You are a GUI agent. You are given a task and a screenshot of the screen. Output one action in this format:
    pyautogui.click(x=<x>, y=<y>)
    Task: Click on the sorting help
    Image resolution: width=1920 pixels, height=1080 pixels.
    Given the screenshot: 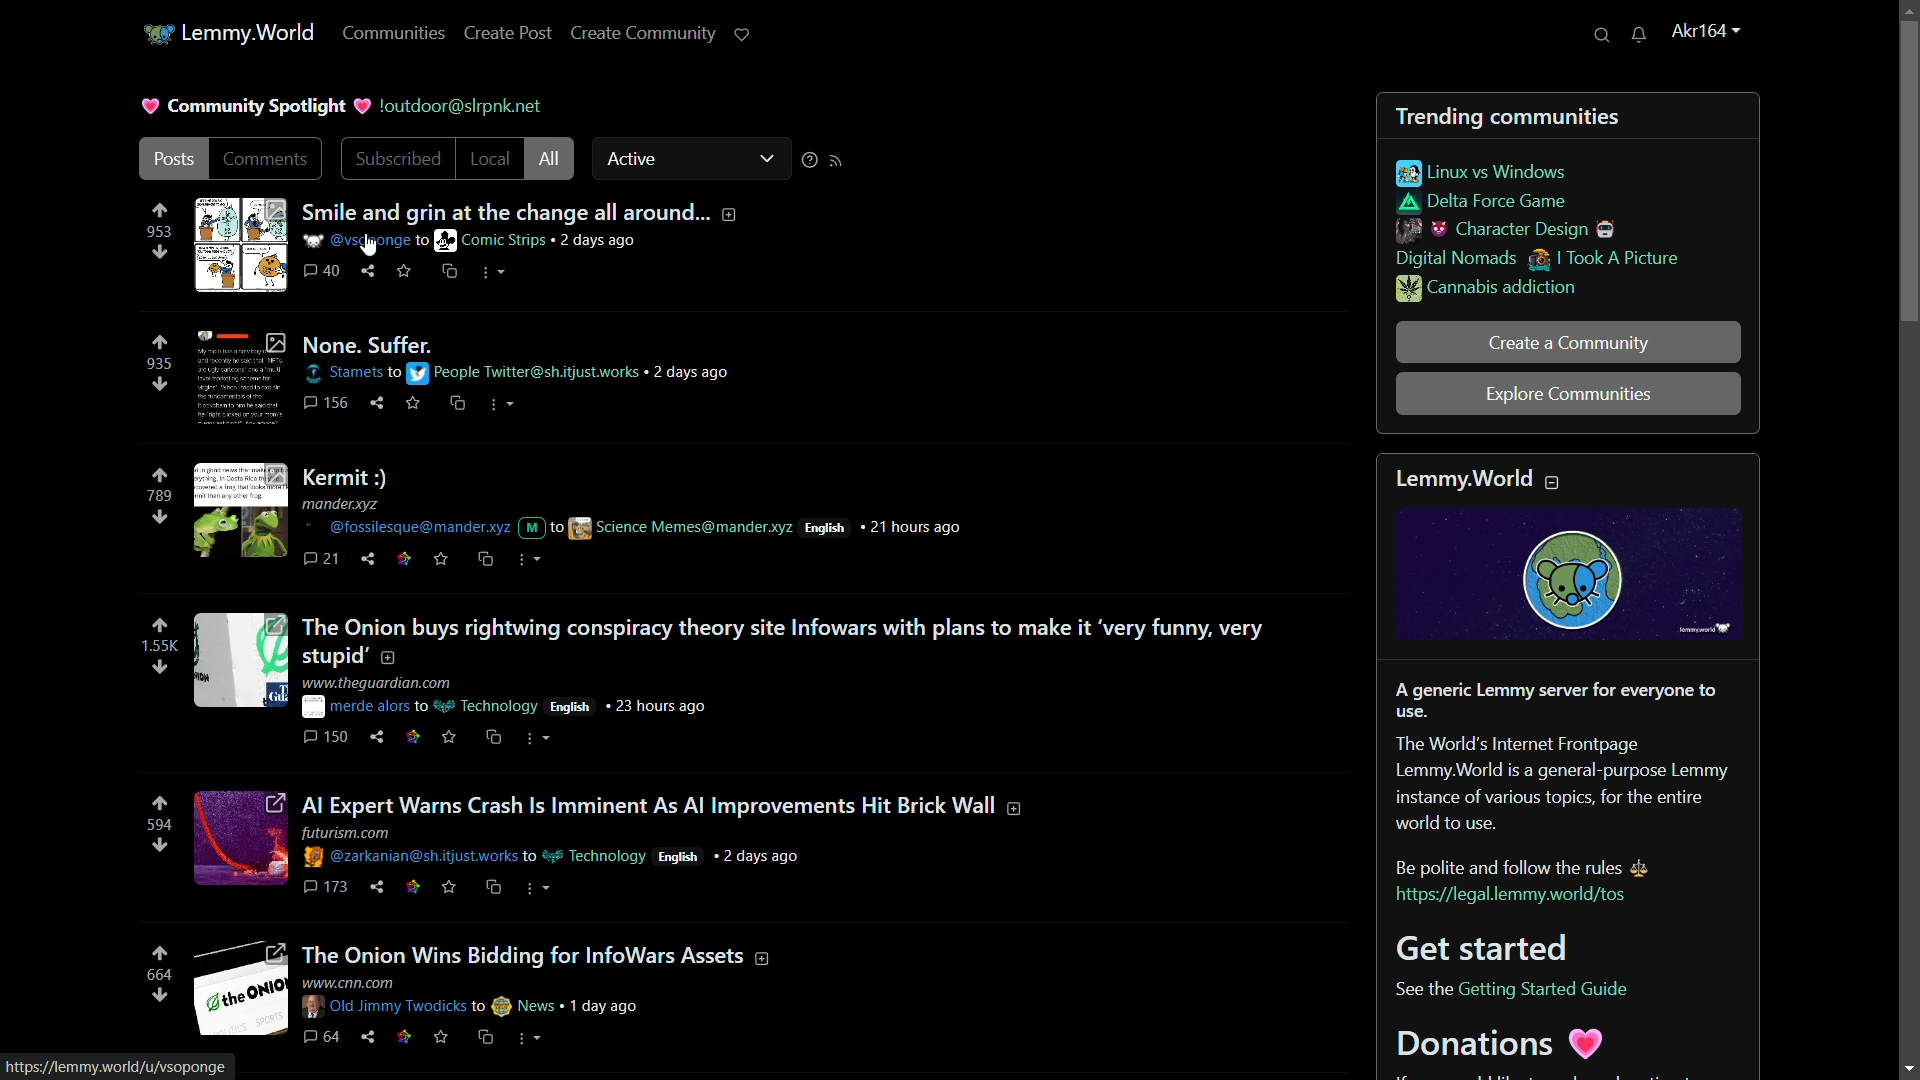 What is the action you would take?
    pyautogui.click(x=809, y=160)
    